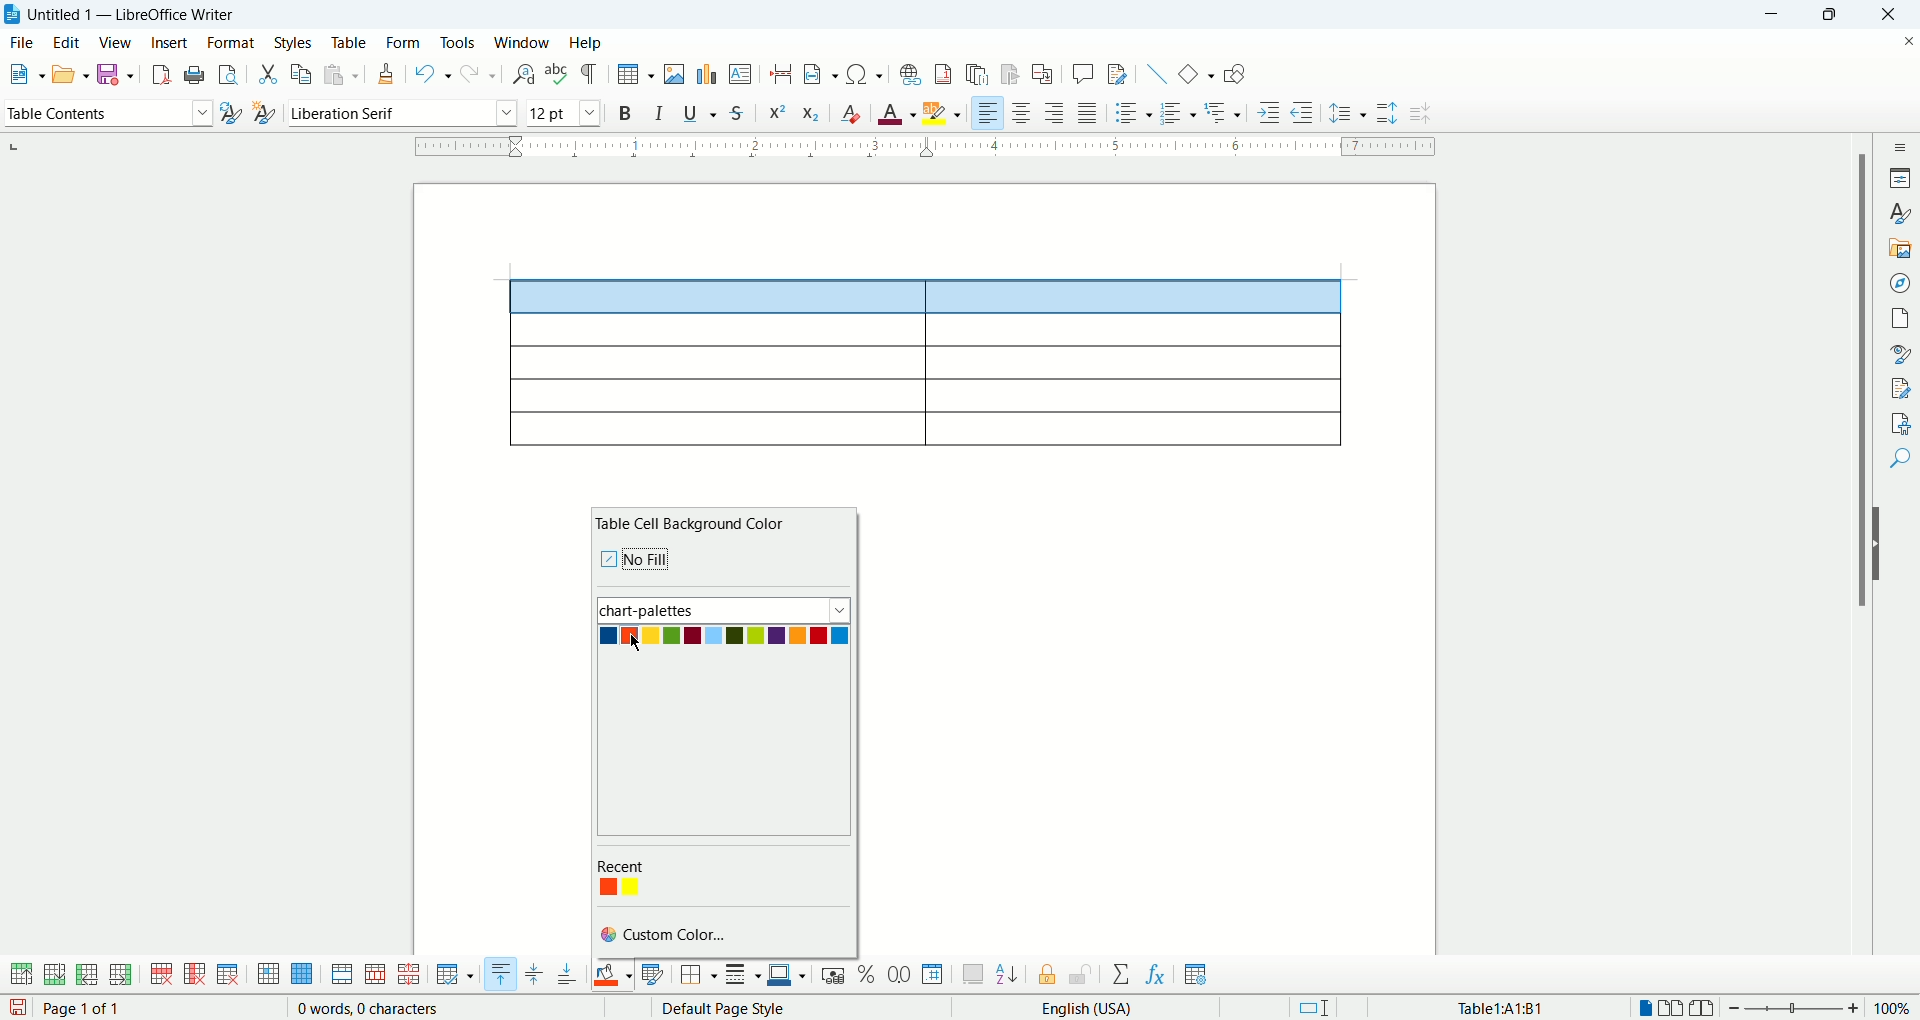 Image resolution: width=1920 pixels, height=1020 pixels. Describe the element at coordinates (944, 113) in the screenshot. I see `character highlighting color` at that location.